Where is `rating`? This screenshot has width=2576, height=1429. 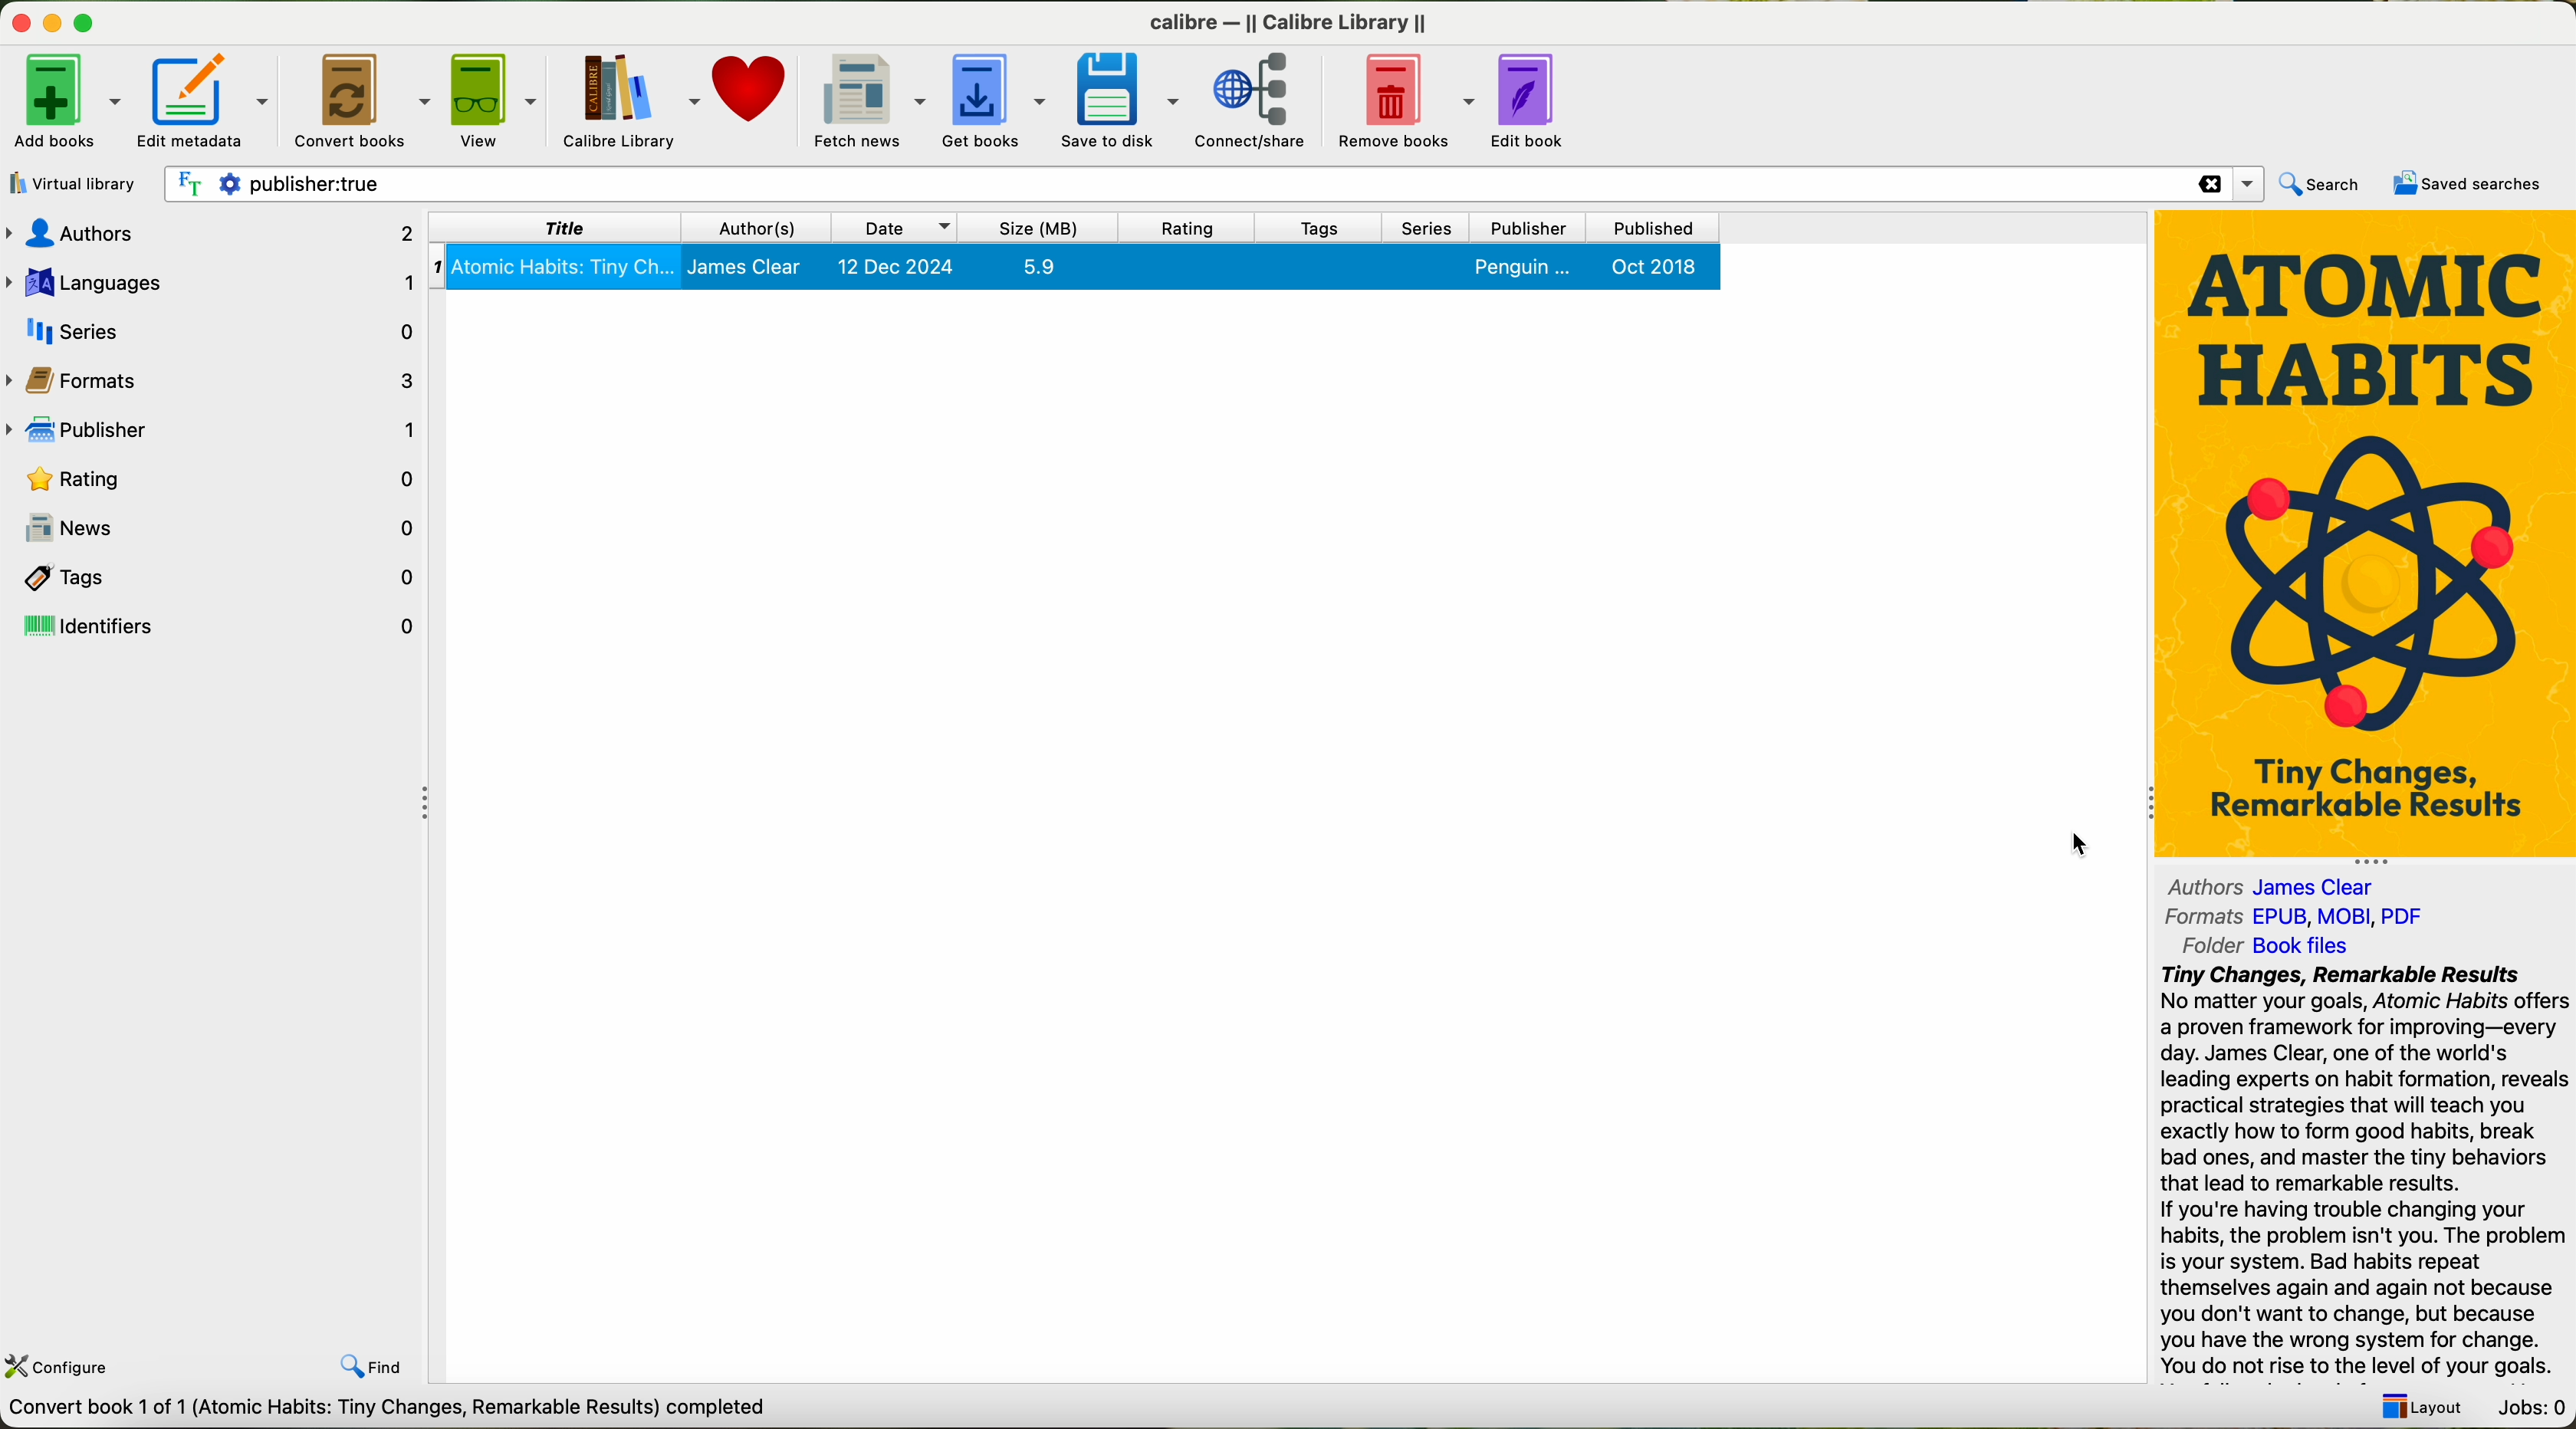
rating is located at coordinates (220, 477).